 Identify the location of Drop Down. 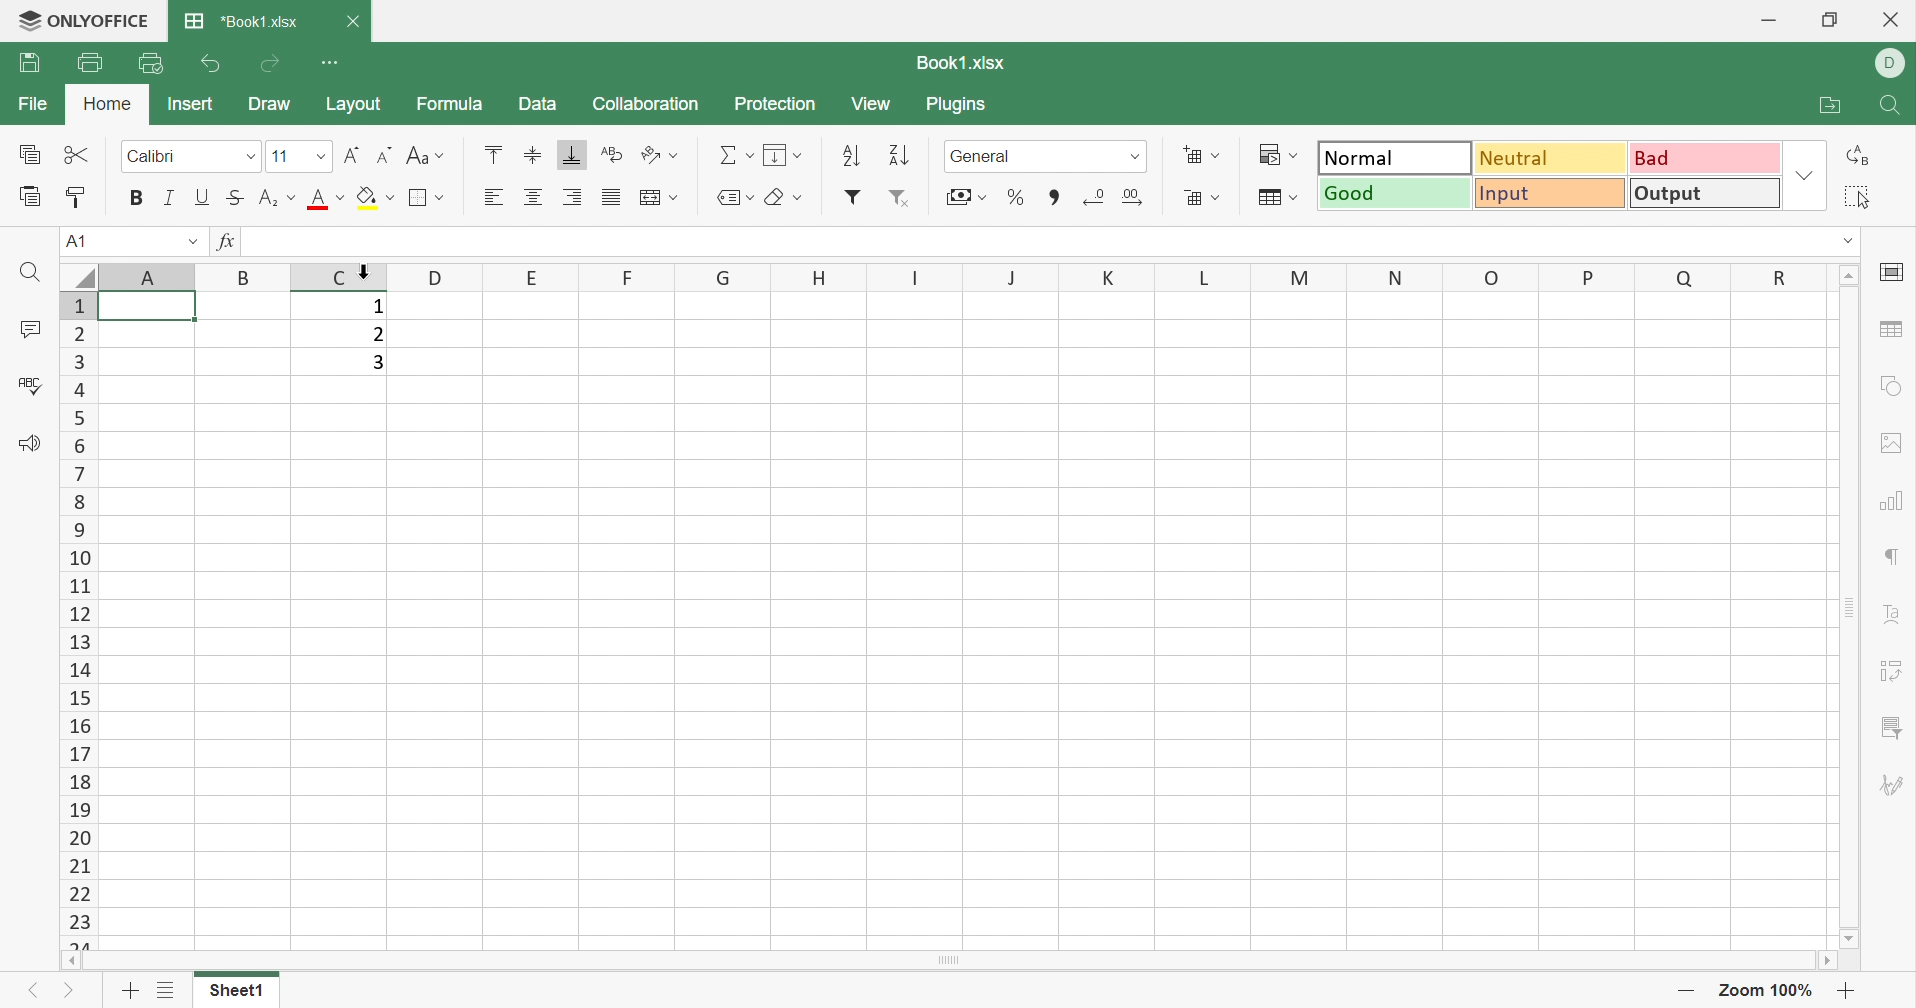
(1298, 156).